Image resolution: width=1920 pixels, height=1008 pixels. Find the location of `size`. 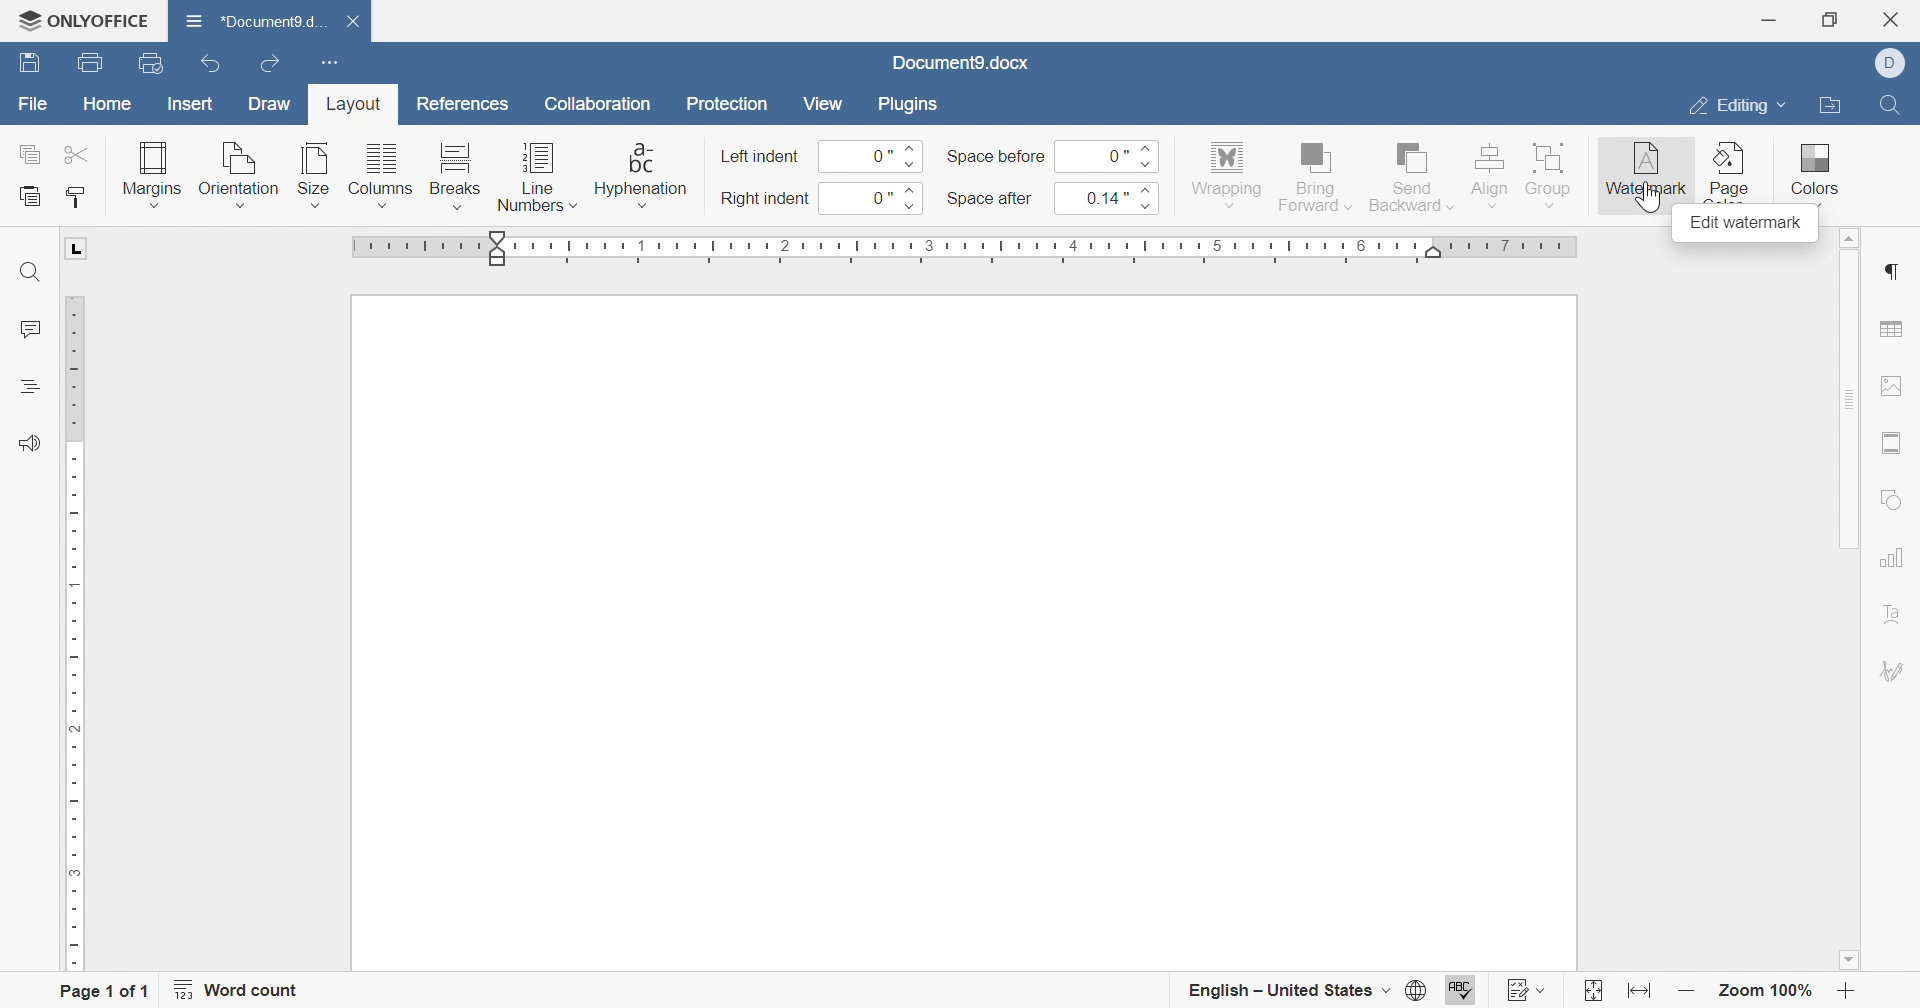

size is located at coordinates (313, 175).